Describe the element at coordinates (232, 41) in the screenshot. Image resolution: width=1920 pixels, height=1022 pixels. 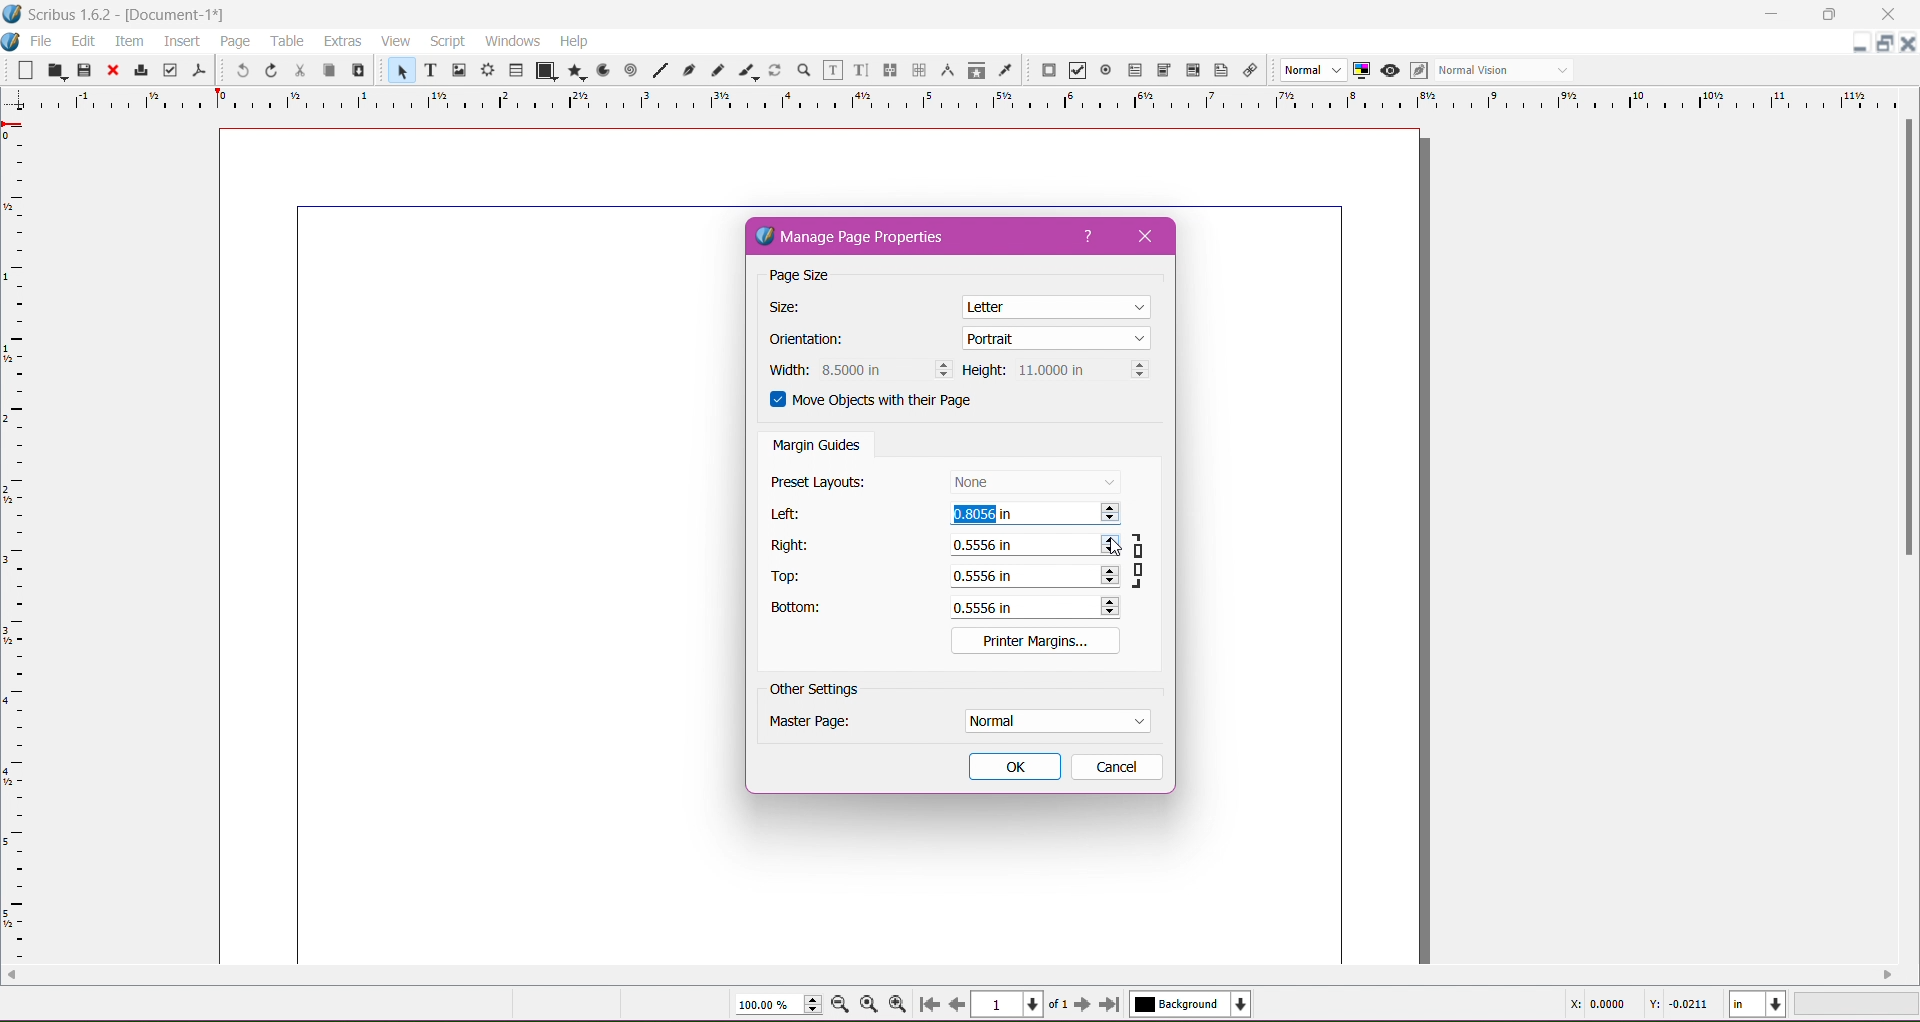
I see `Page` at that location.